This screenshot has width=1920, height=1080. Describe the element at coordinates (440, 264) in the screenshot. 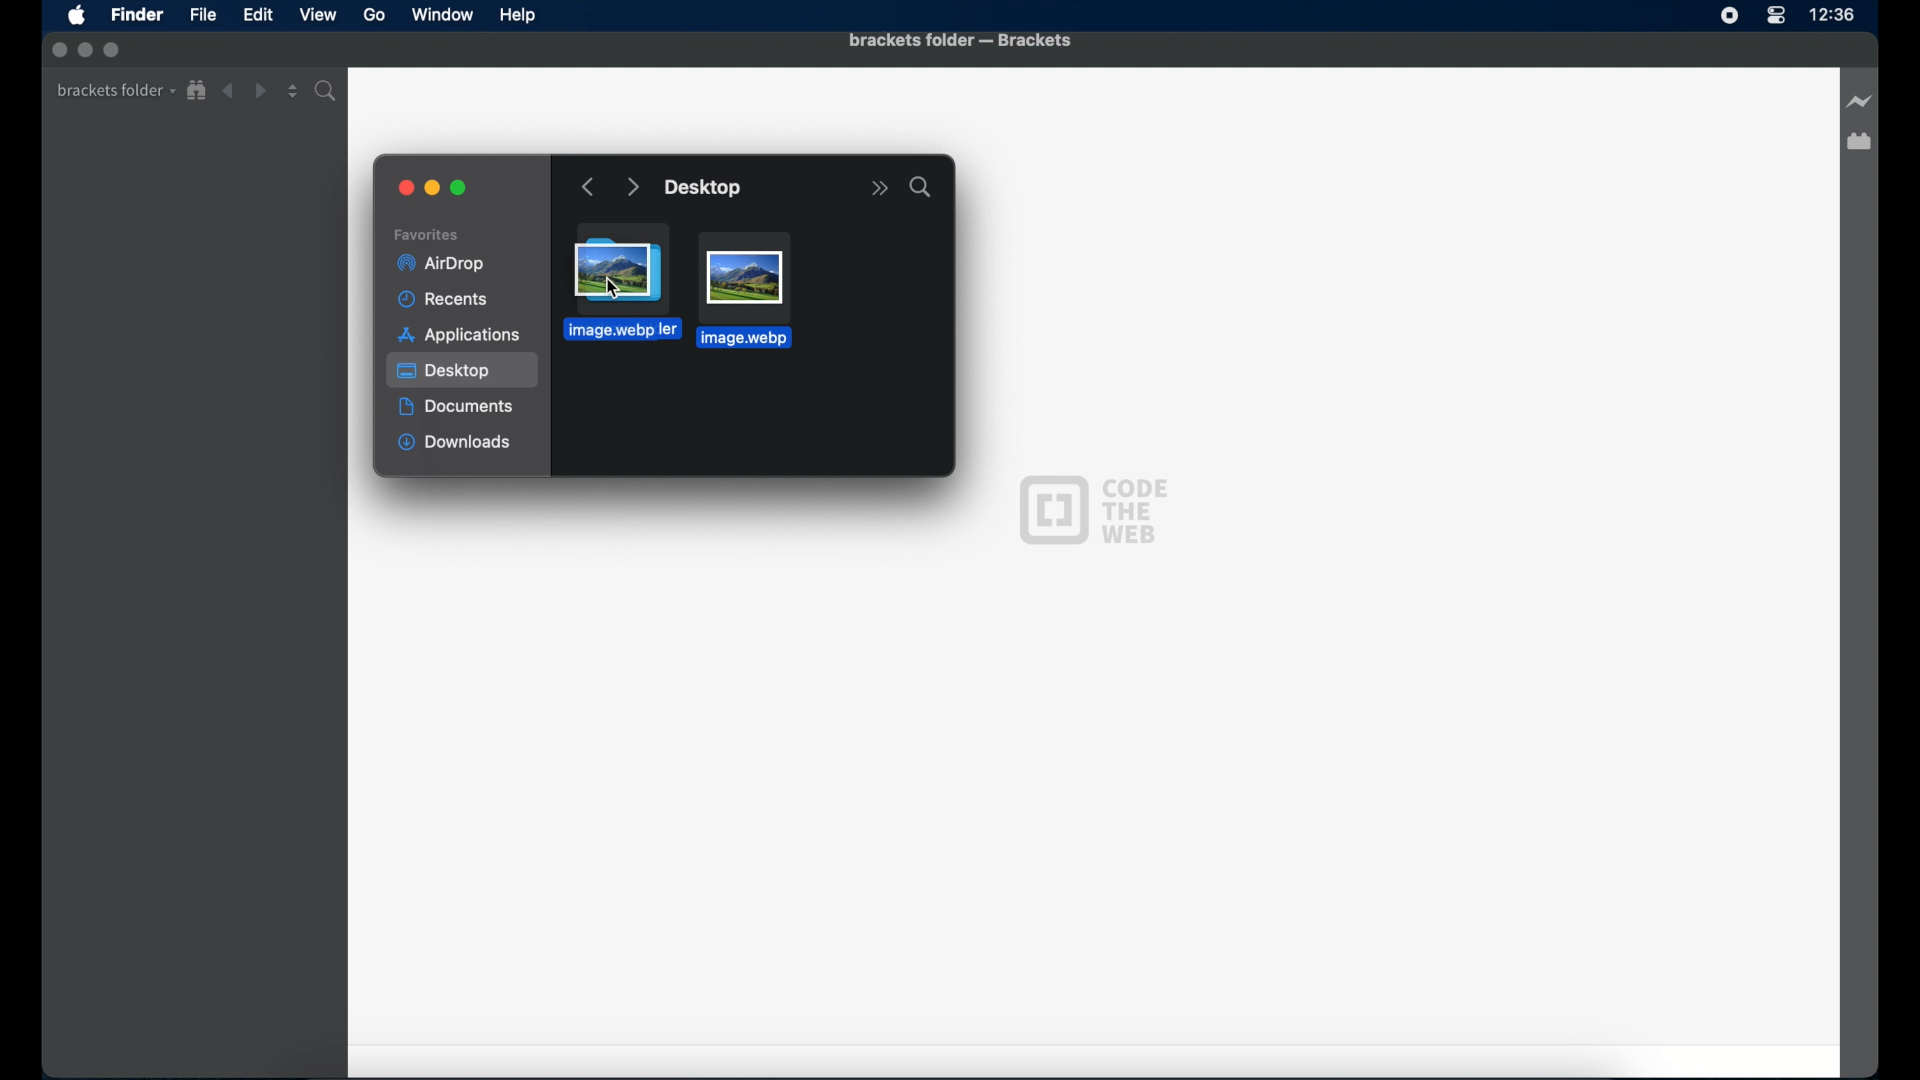

I see `airdrop` at that location.